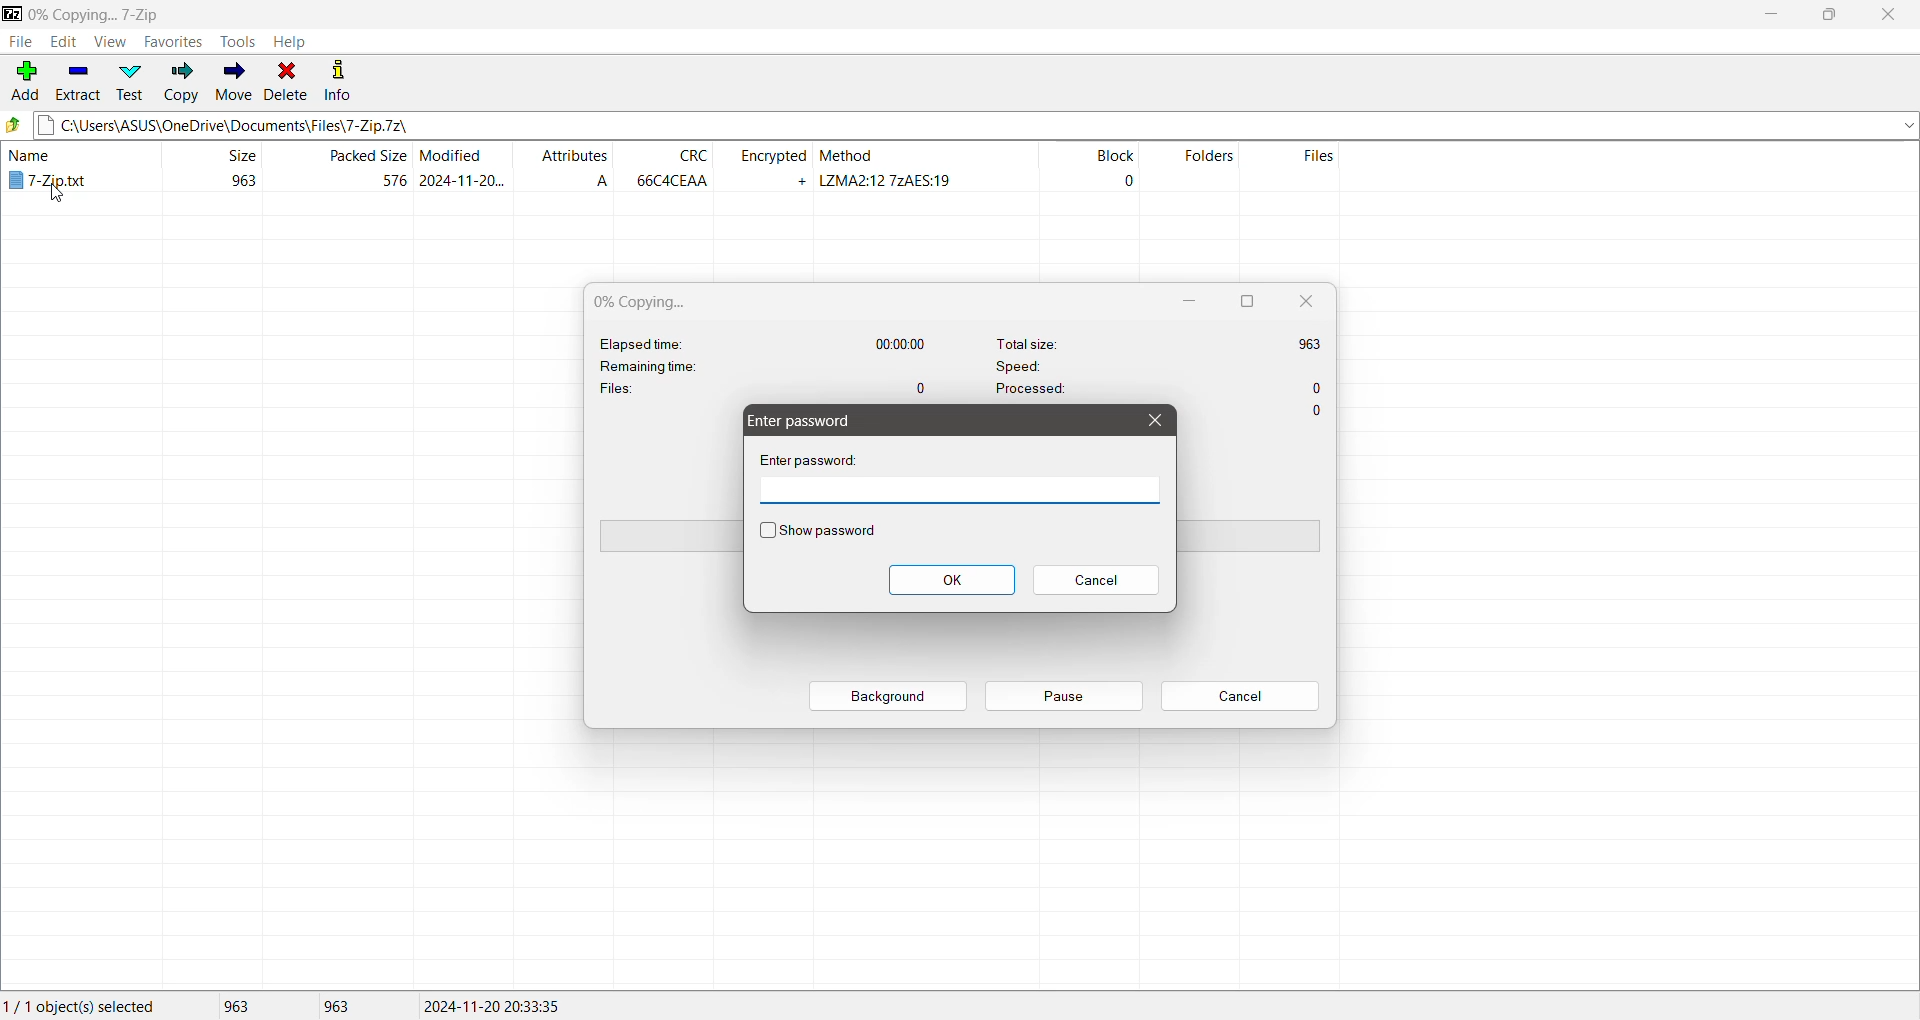  What do you see at coordinates (1200, 169) in the screenshot?
I see `Folders` at bounding box center [1200, 169].